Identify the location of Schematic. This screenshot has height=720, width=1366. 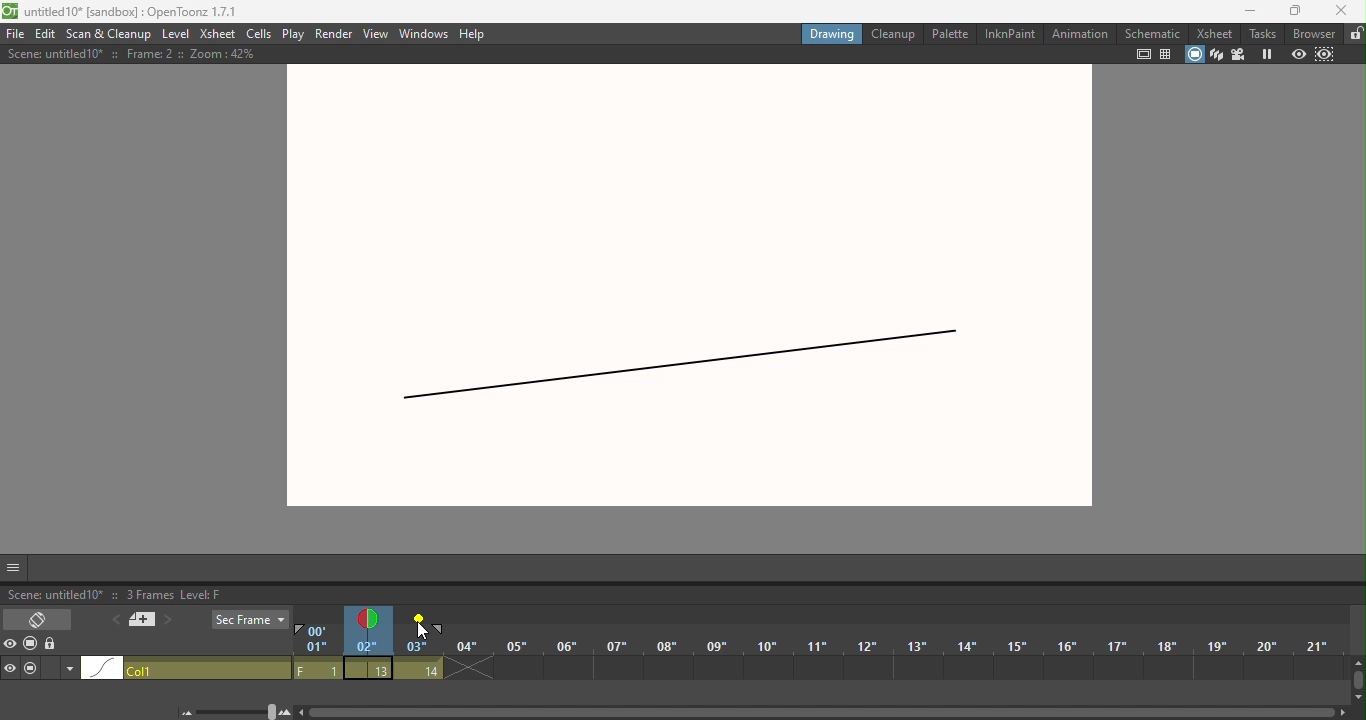
(1150, 32).